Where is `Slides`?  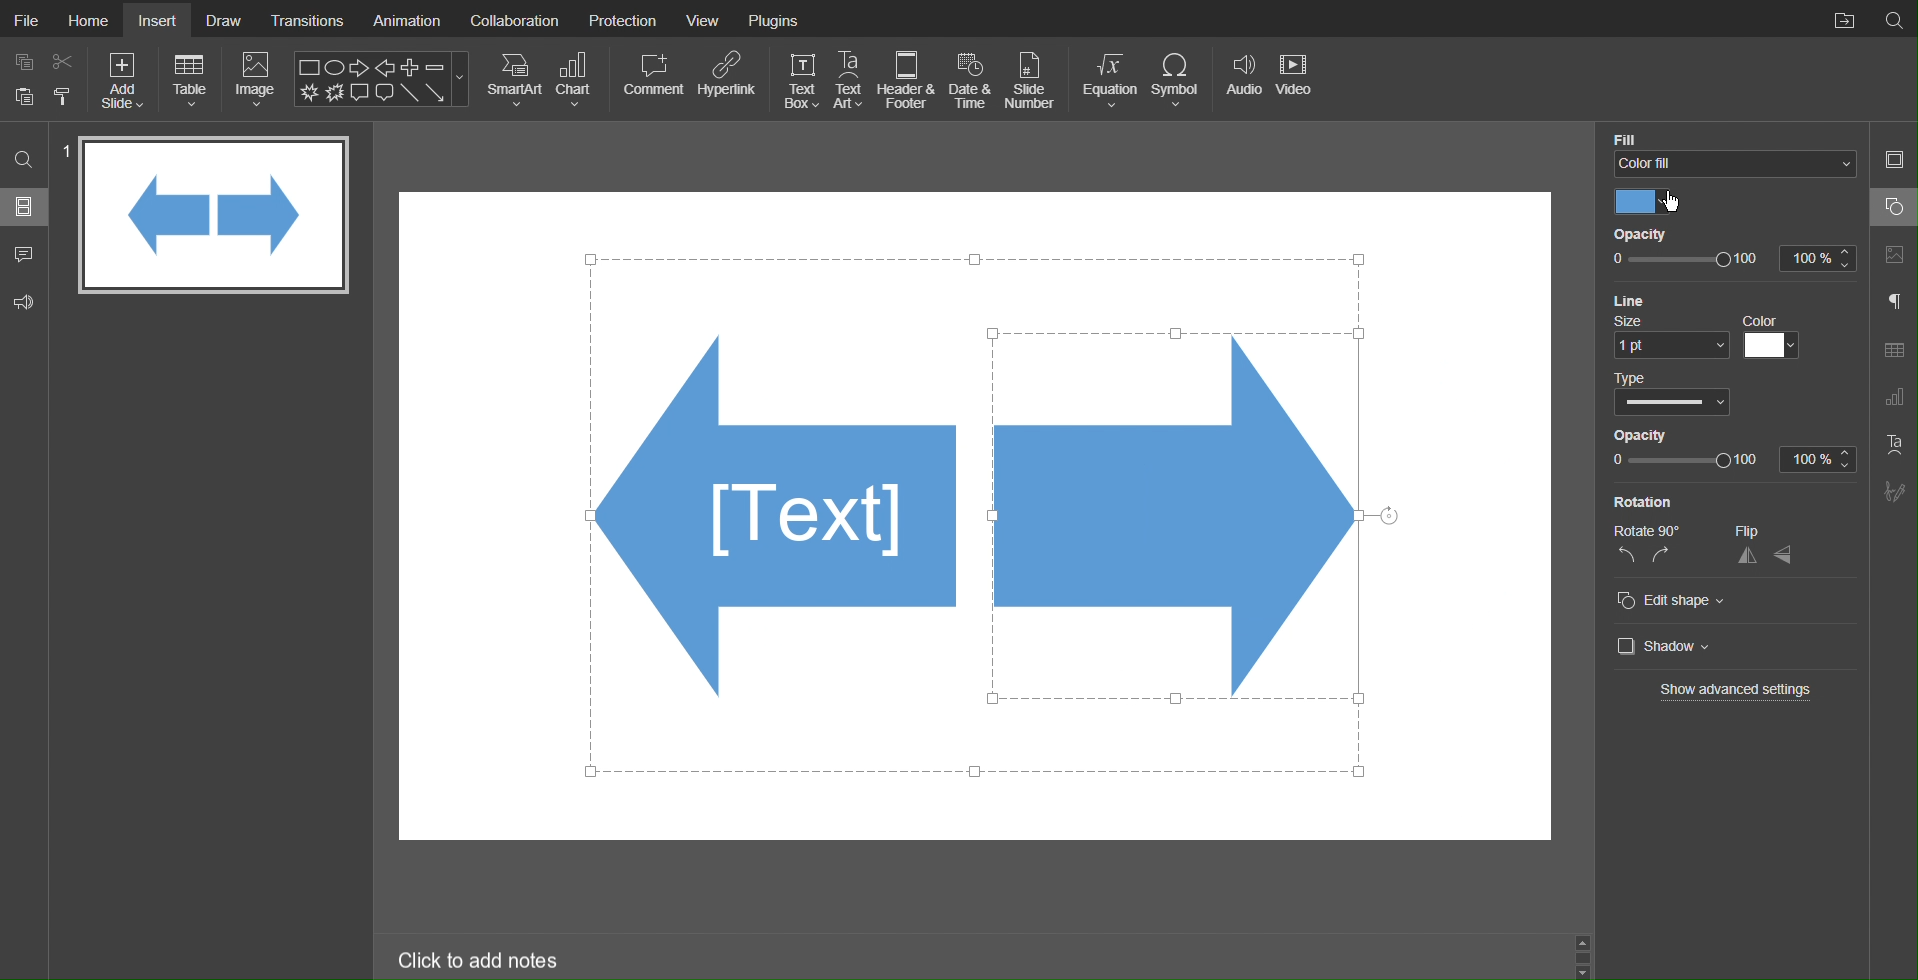 Slides is located at coordinates (25, 209).